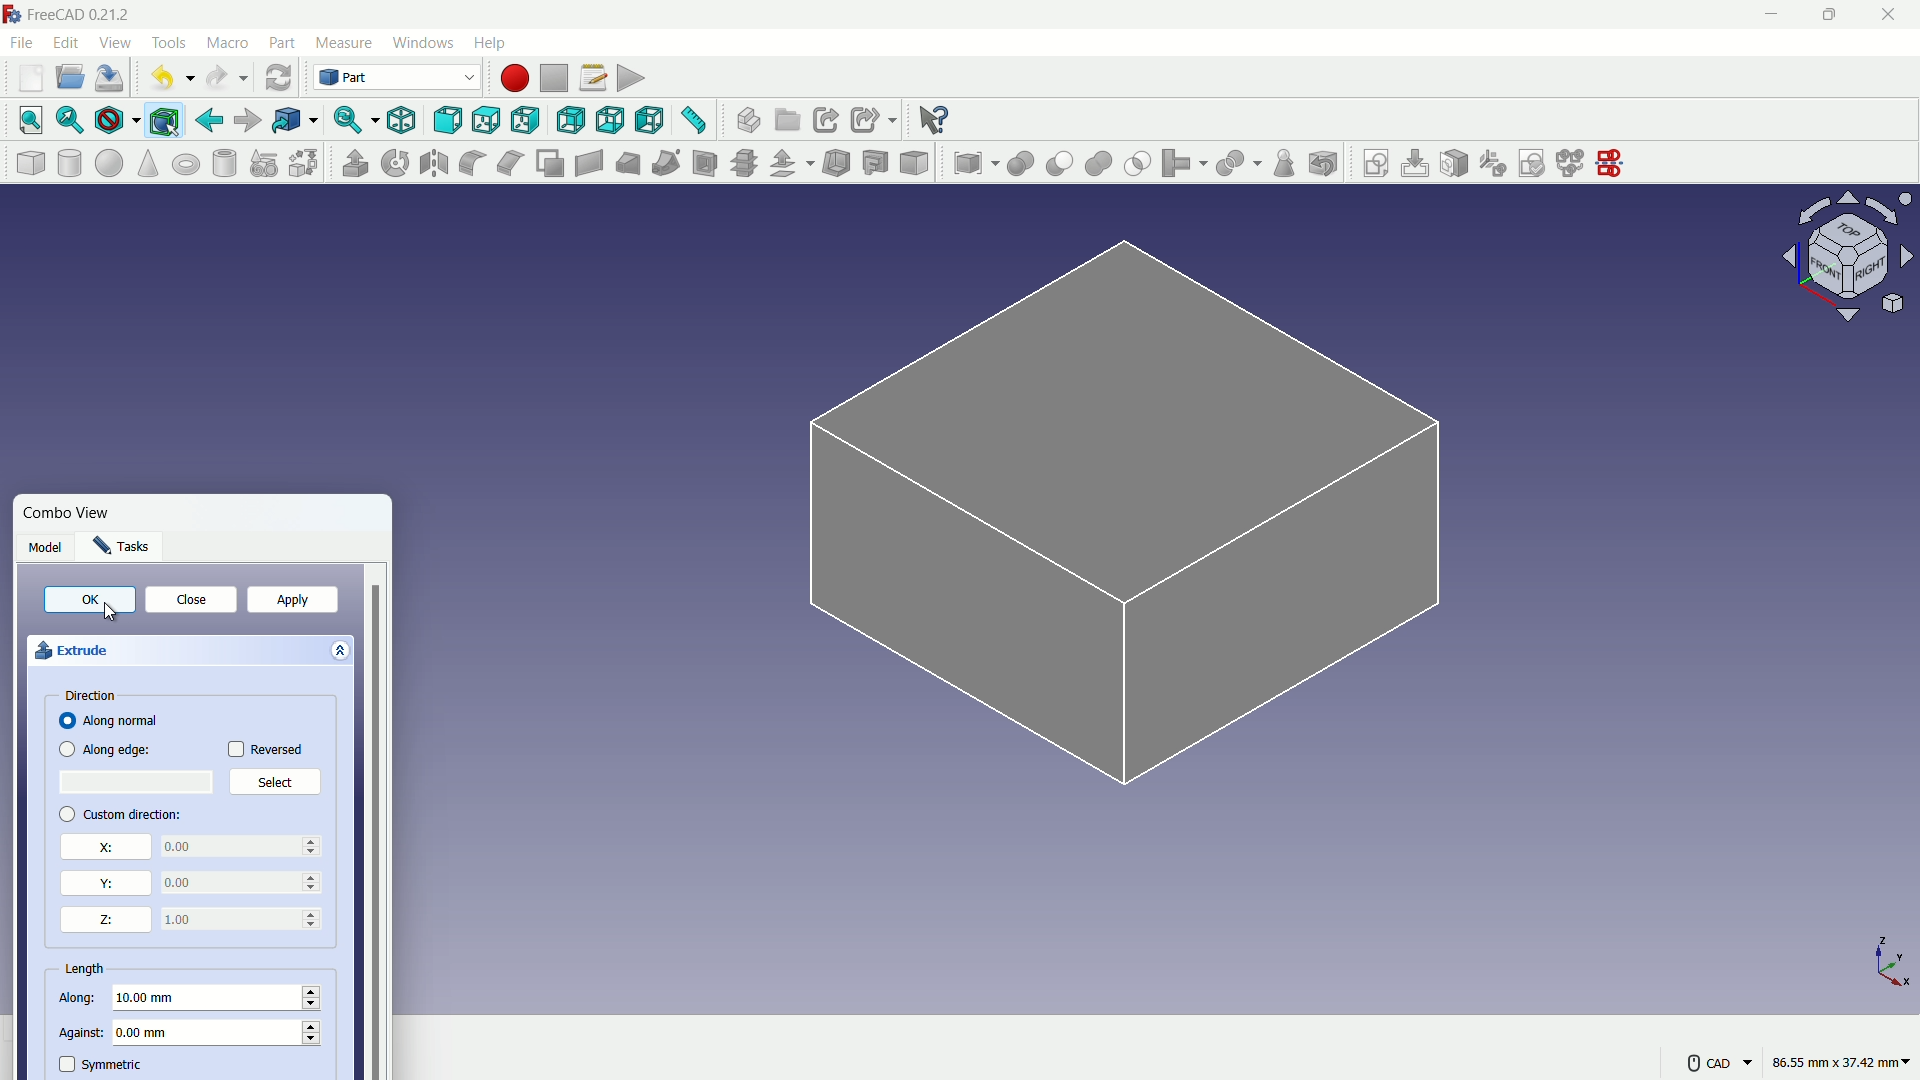  I want to click on sphere, so click(109, 162).